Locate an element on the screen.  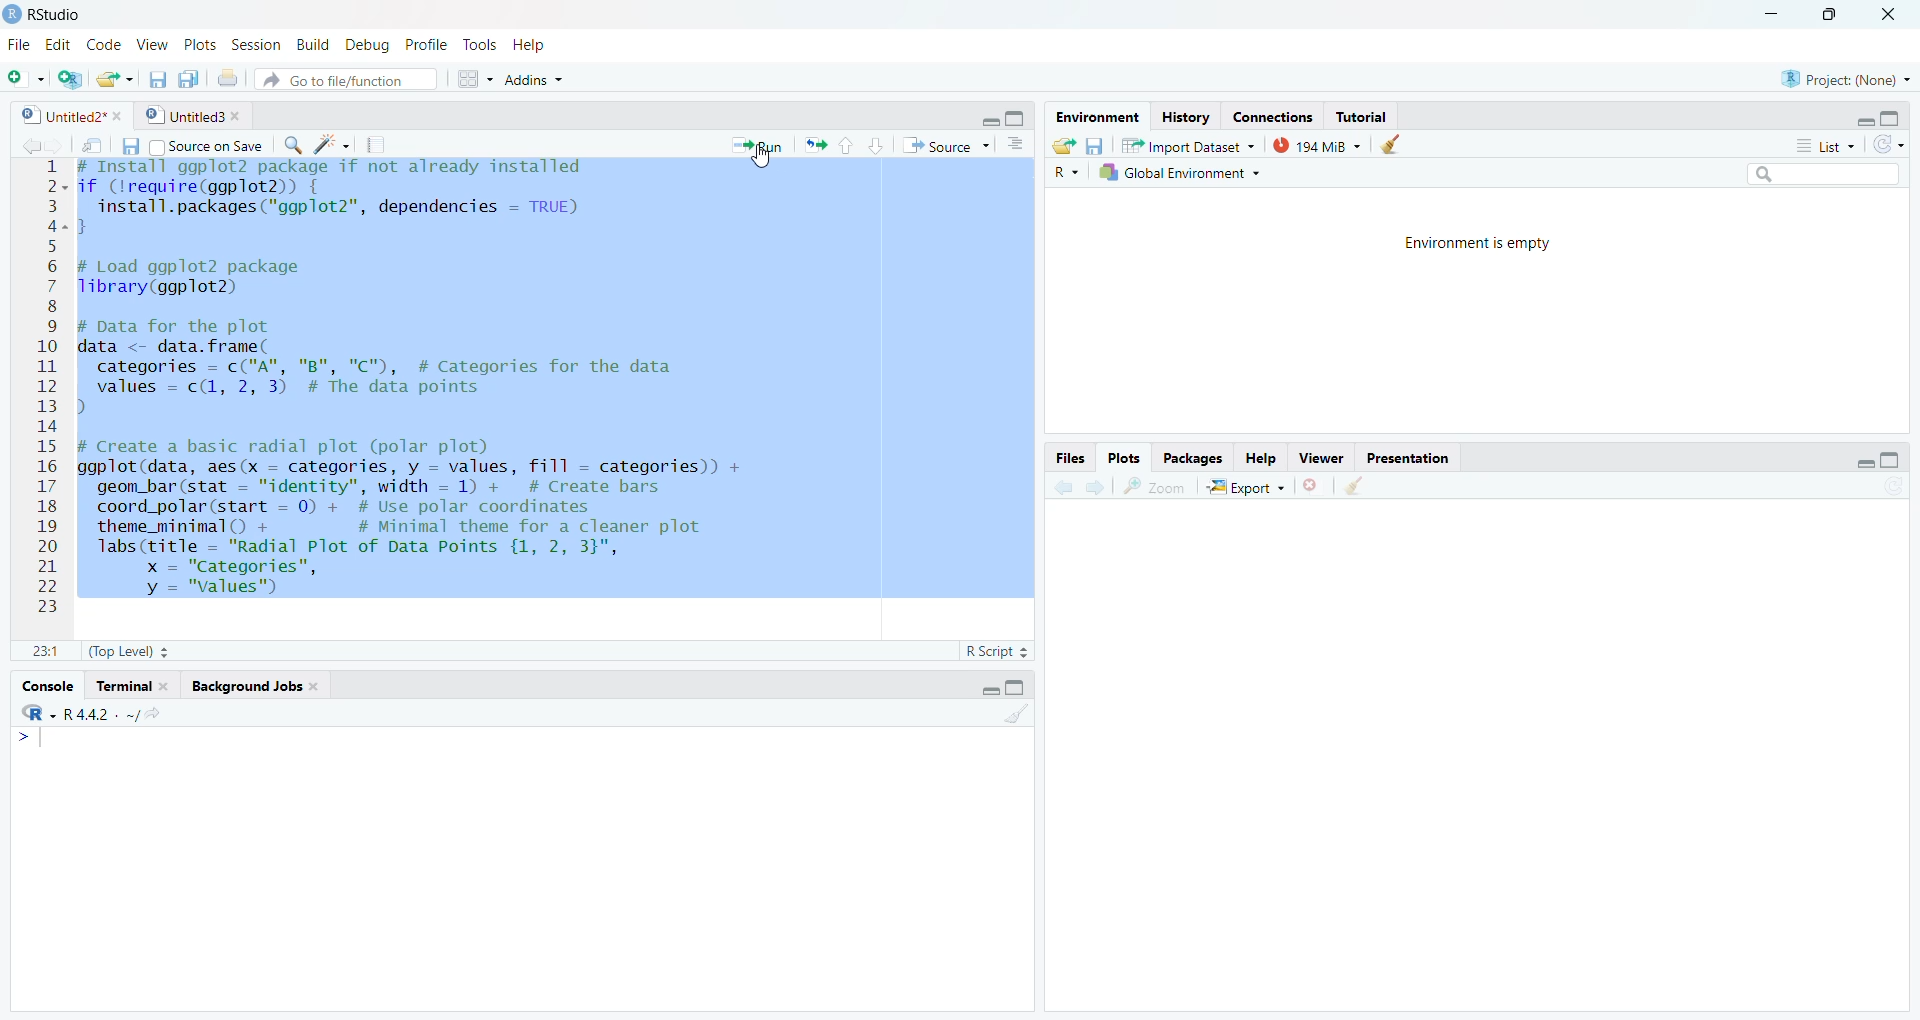
Terminal is located at coordinates (134, 688).